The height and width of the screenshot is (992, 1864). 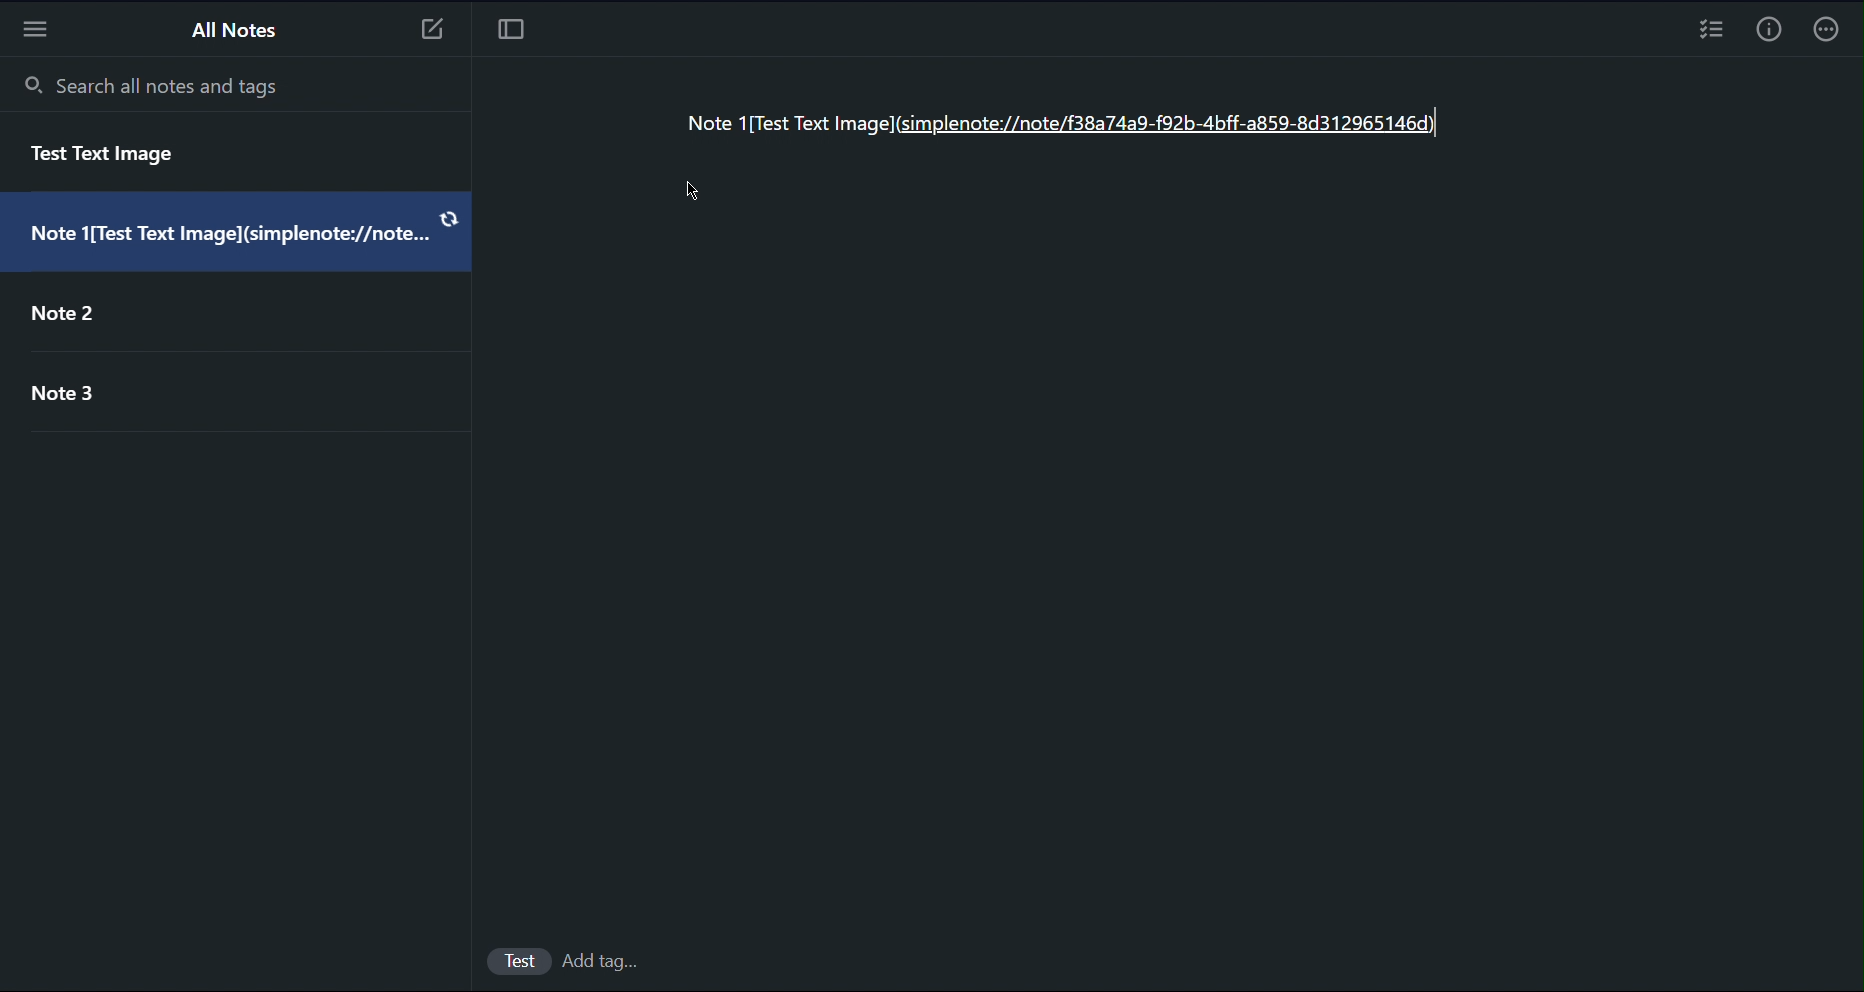 What do you see at coordinates (39, 29) in the screenshot?
I see `More` at bounding box center [39, 29].